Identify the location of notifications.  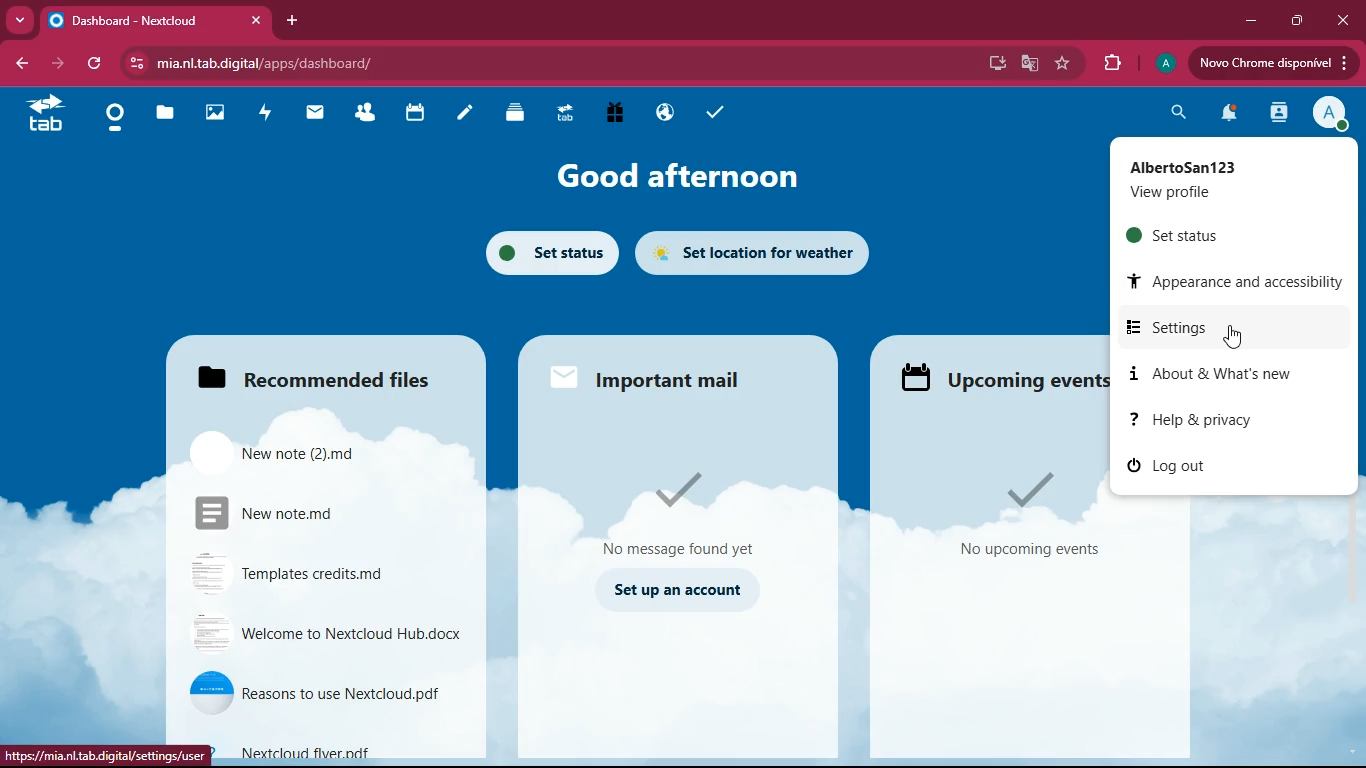
(1230, 115).